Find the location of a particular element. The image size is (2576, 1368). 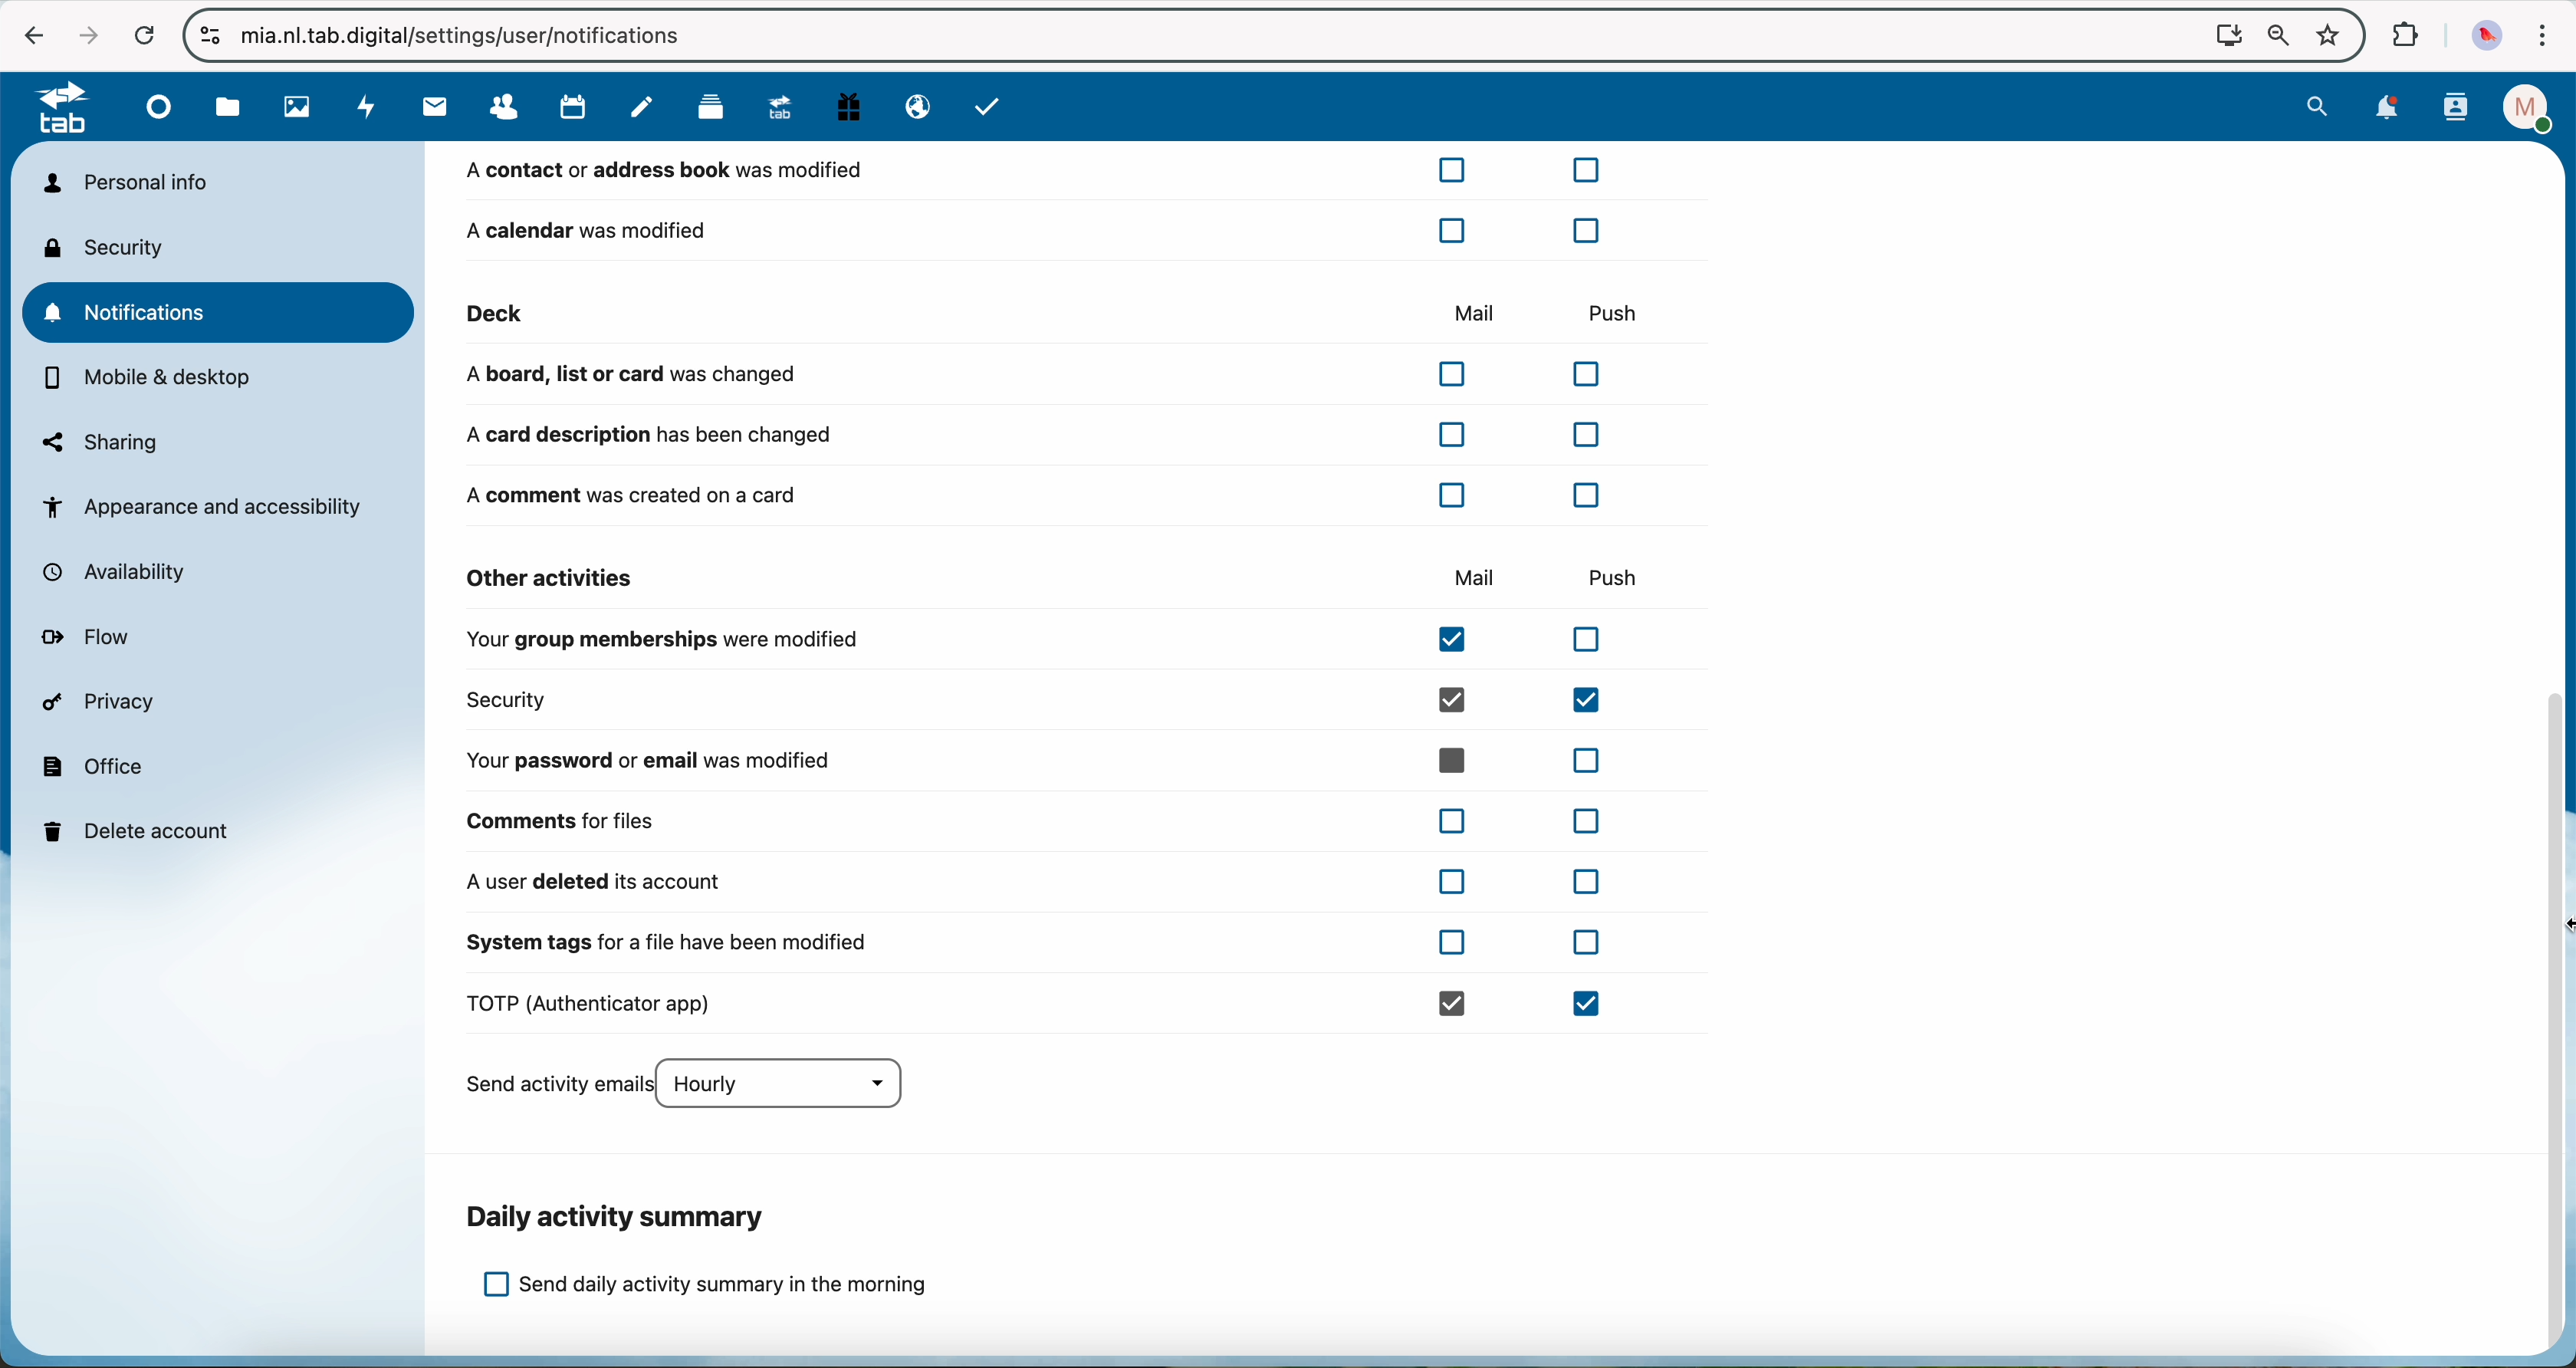

favorites is located at coordinates (2326, 30).